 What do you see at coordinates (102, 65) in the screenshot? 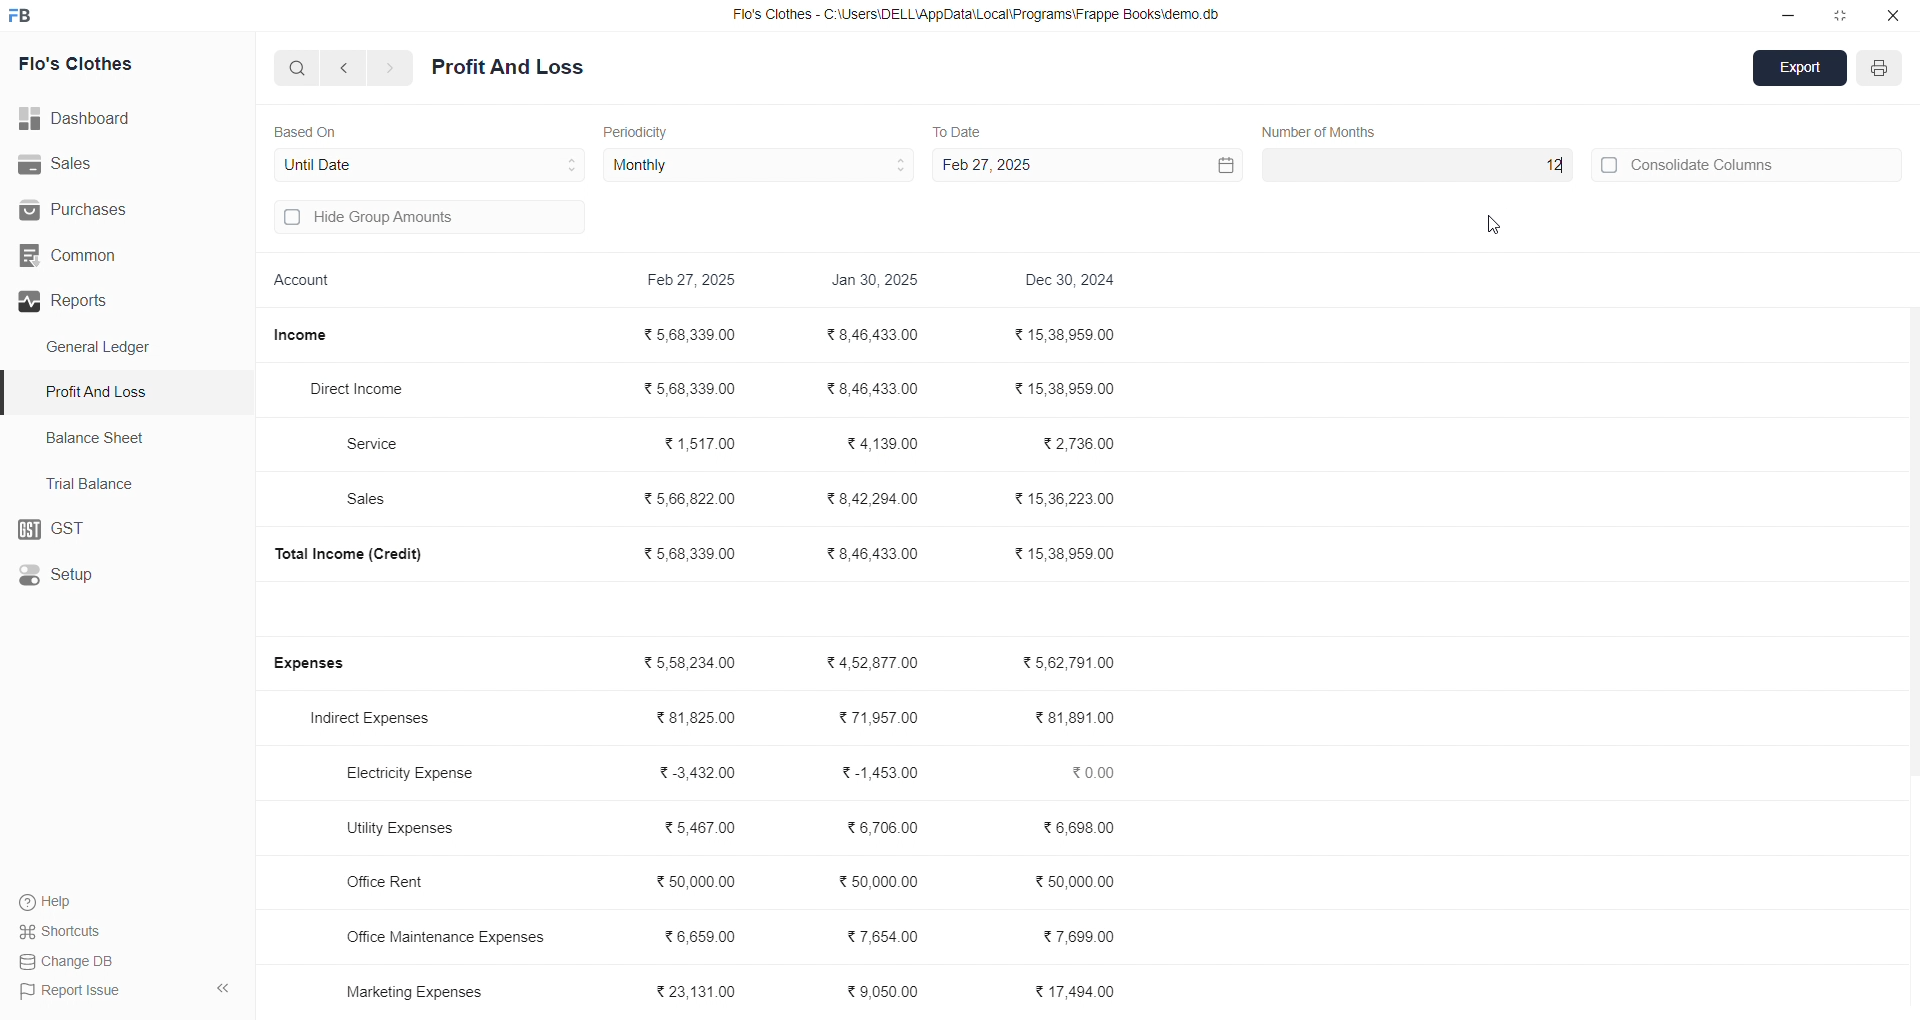
I see `Flo's Clothes` at bounding box center [102, 65].